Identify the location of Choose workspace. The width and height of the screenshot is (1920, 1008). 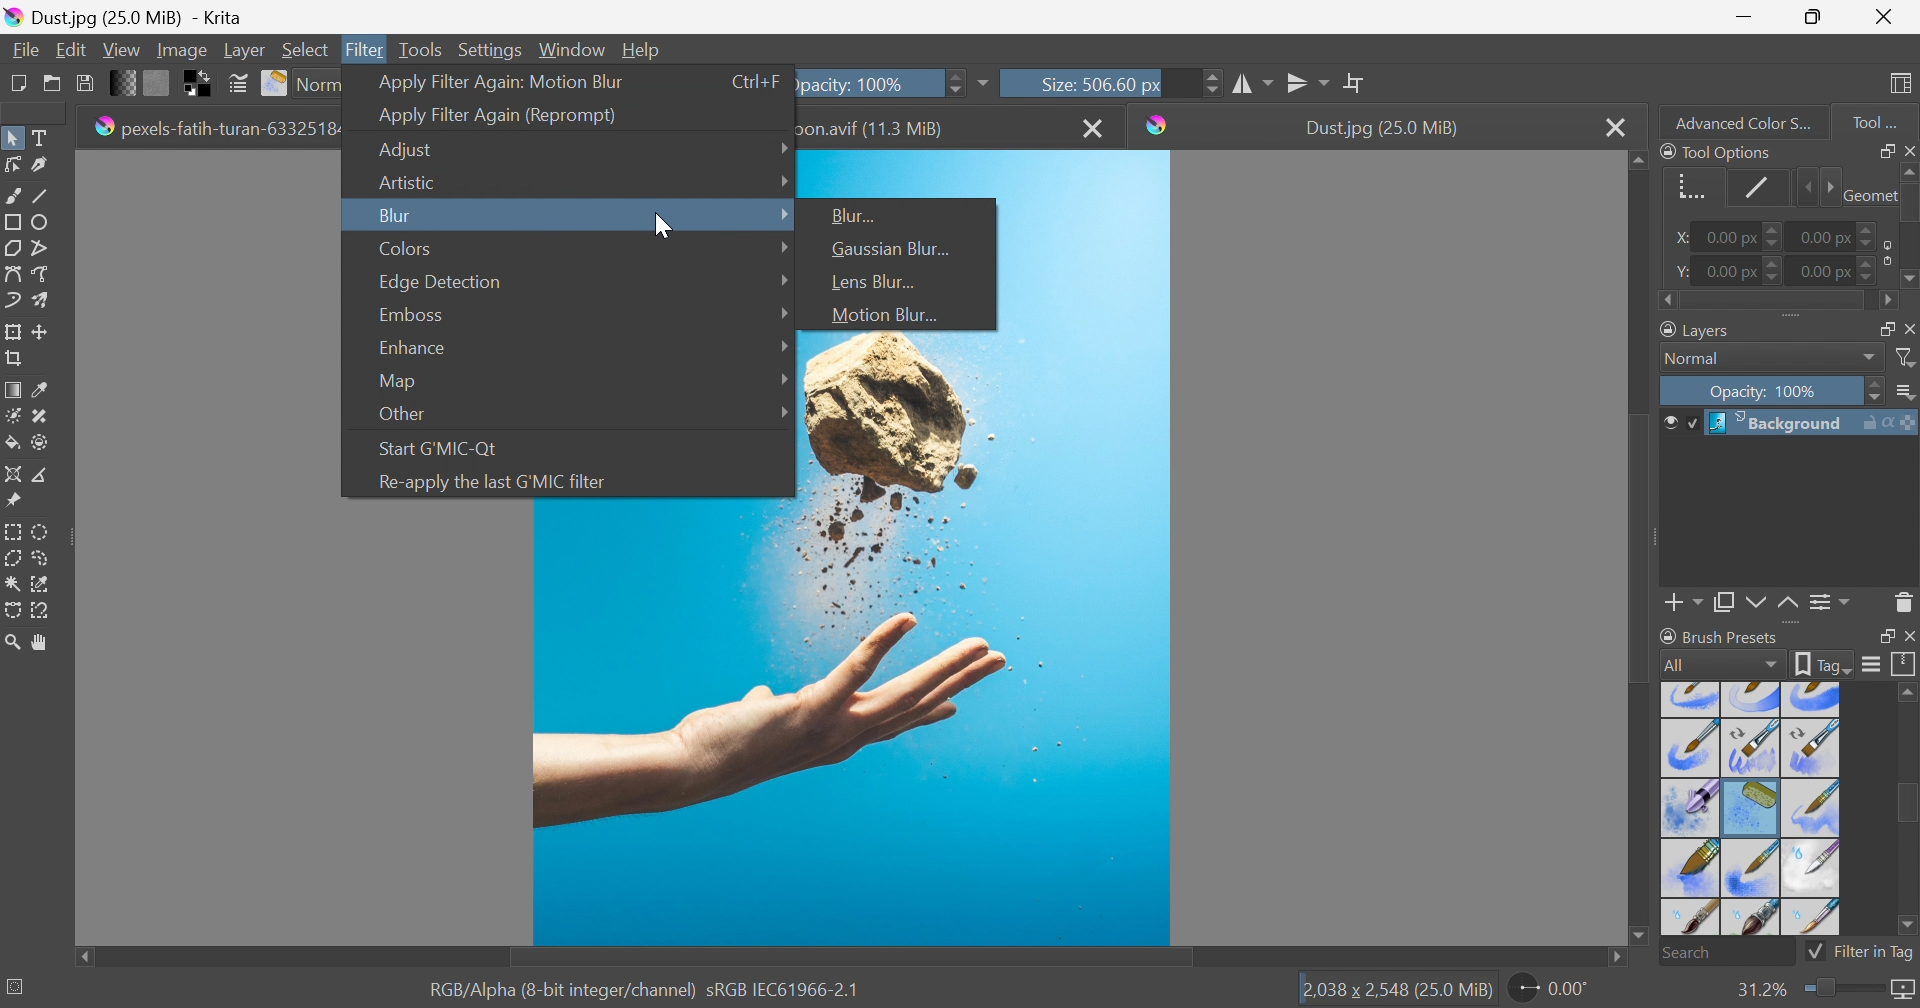
(1904, 84).